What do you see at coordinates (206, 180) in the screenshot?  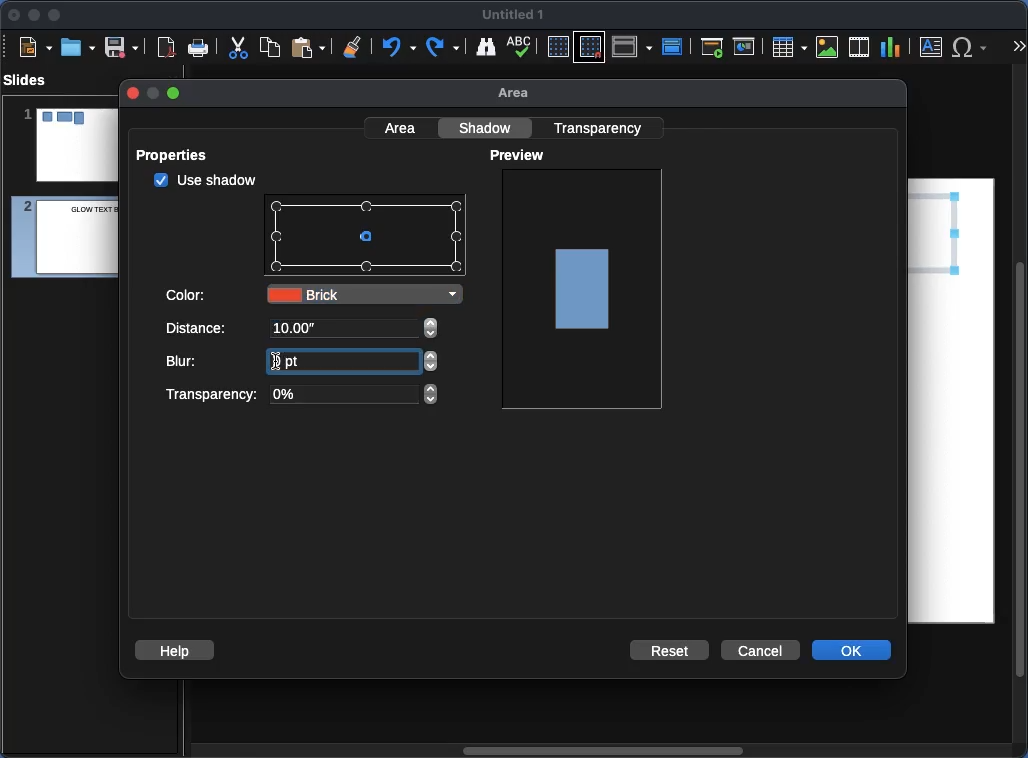 I see `checked Use shadow` at bounding box center [206, 180].